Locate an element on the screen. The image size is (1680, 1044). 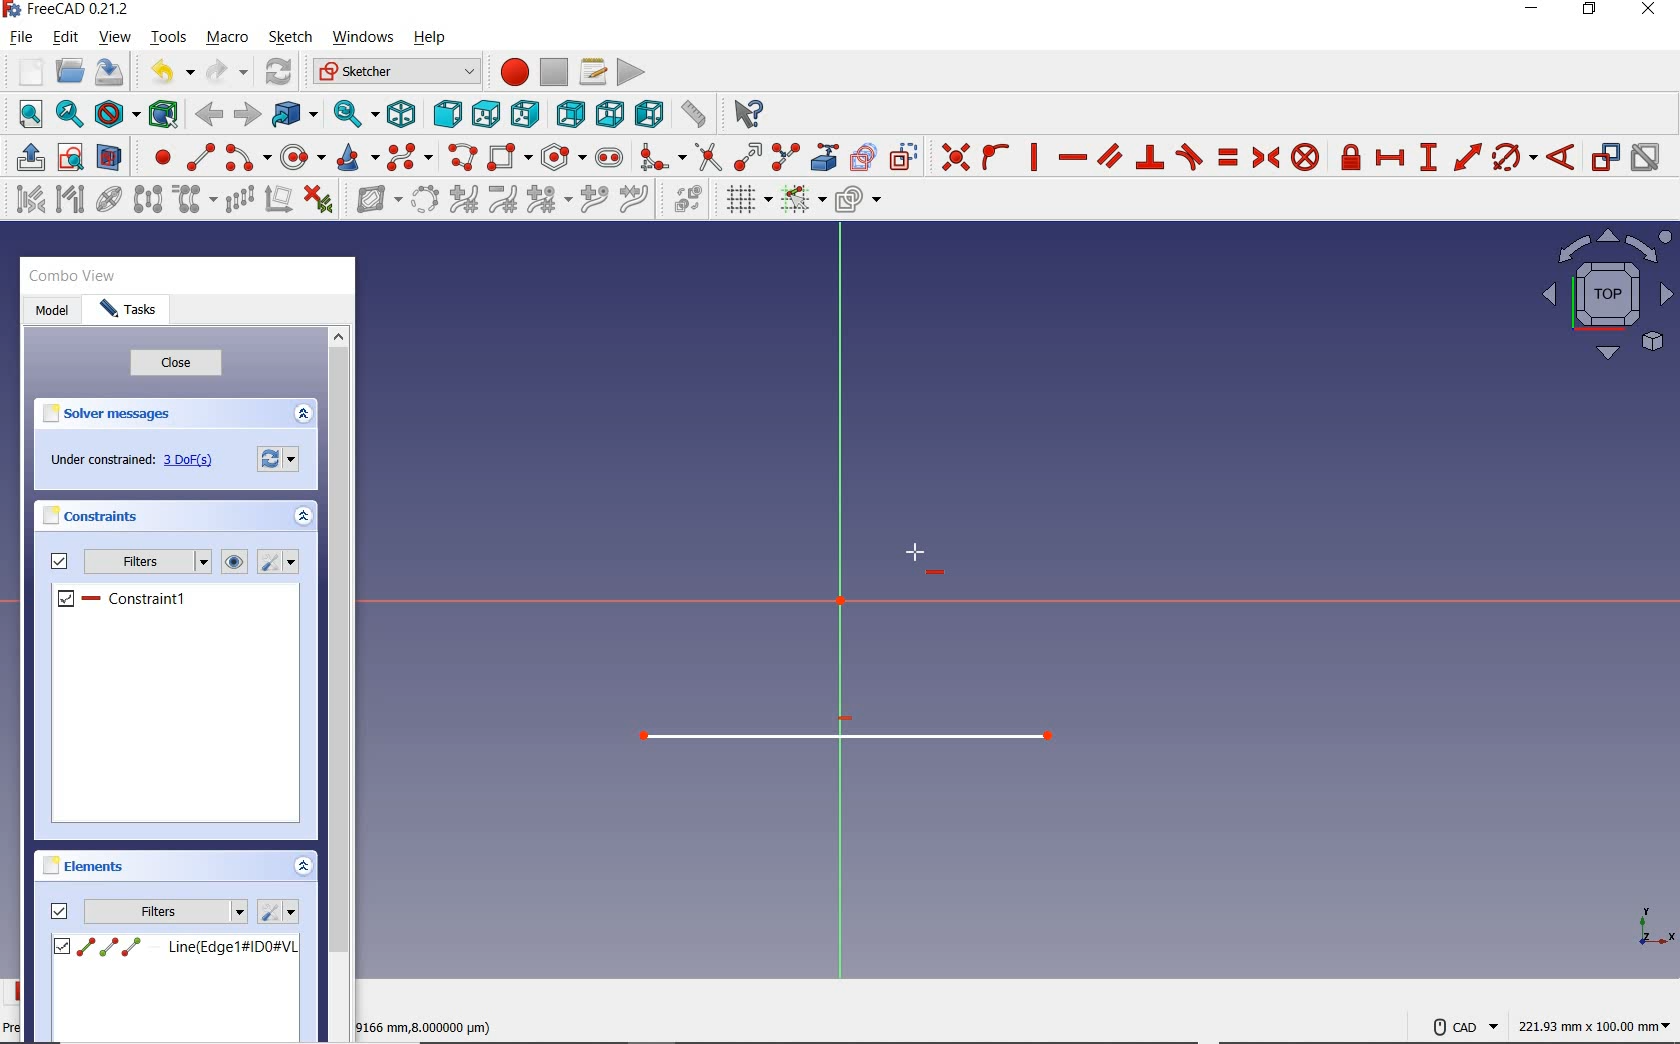
CLONE is located at coordinates (191, 200).